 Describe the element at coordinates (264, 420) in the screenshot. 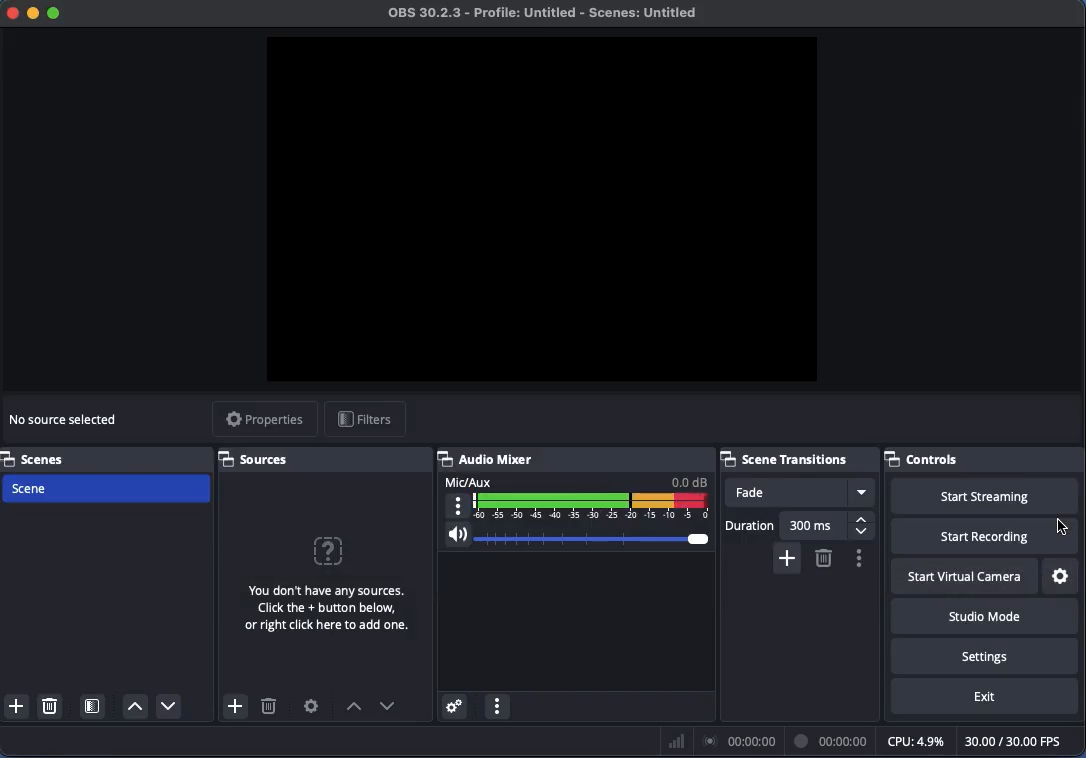

I see `Properties` at that location.